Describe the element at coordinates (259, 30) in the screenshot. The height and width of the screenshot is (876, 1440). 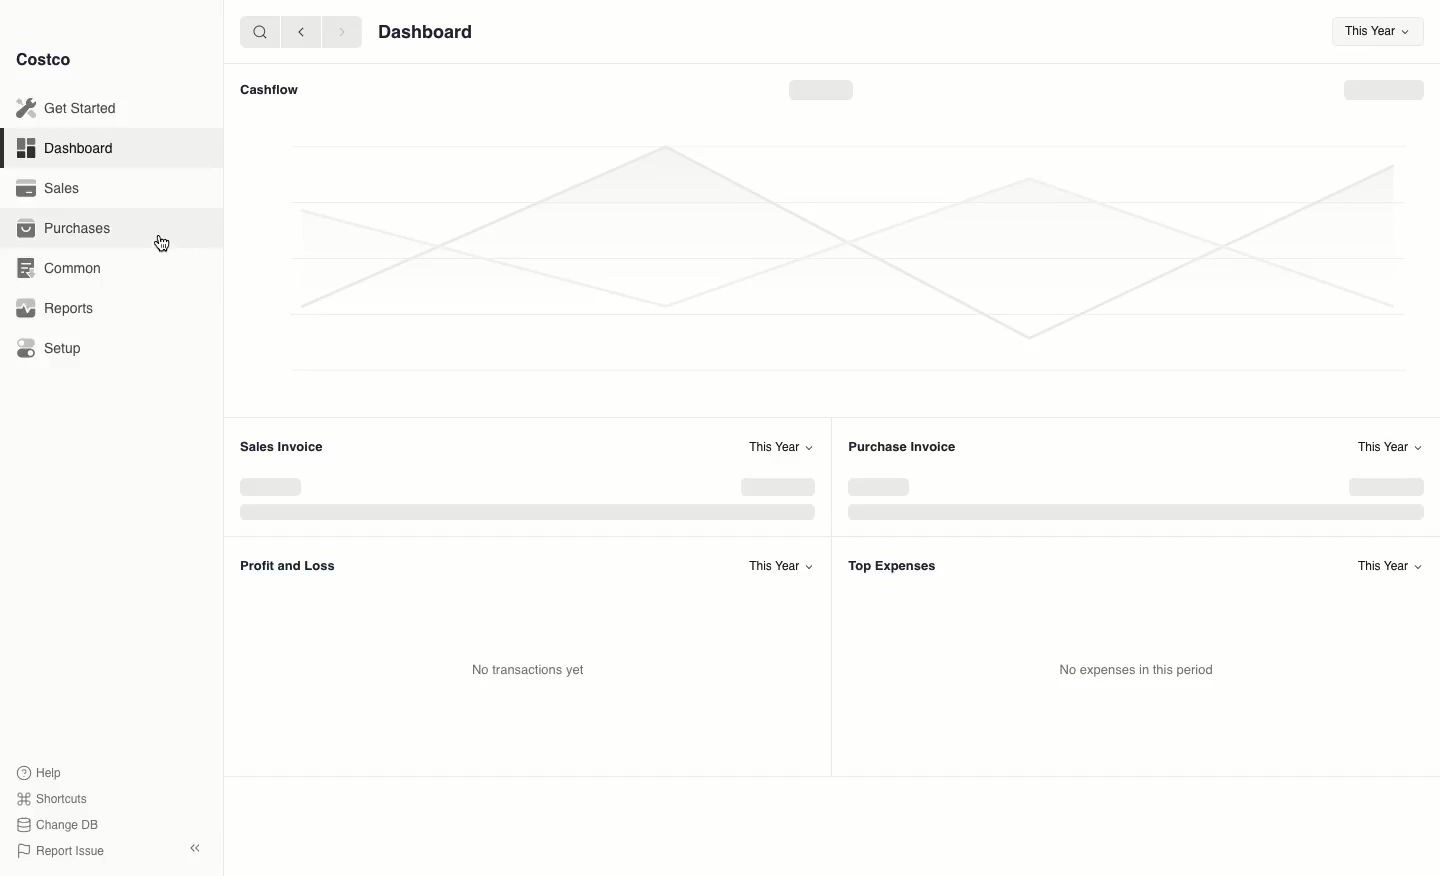
I see `Search` at that location.